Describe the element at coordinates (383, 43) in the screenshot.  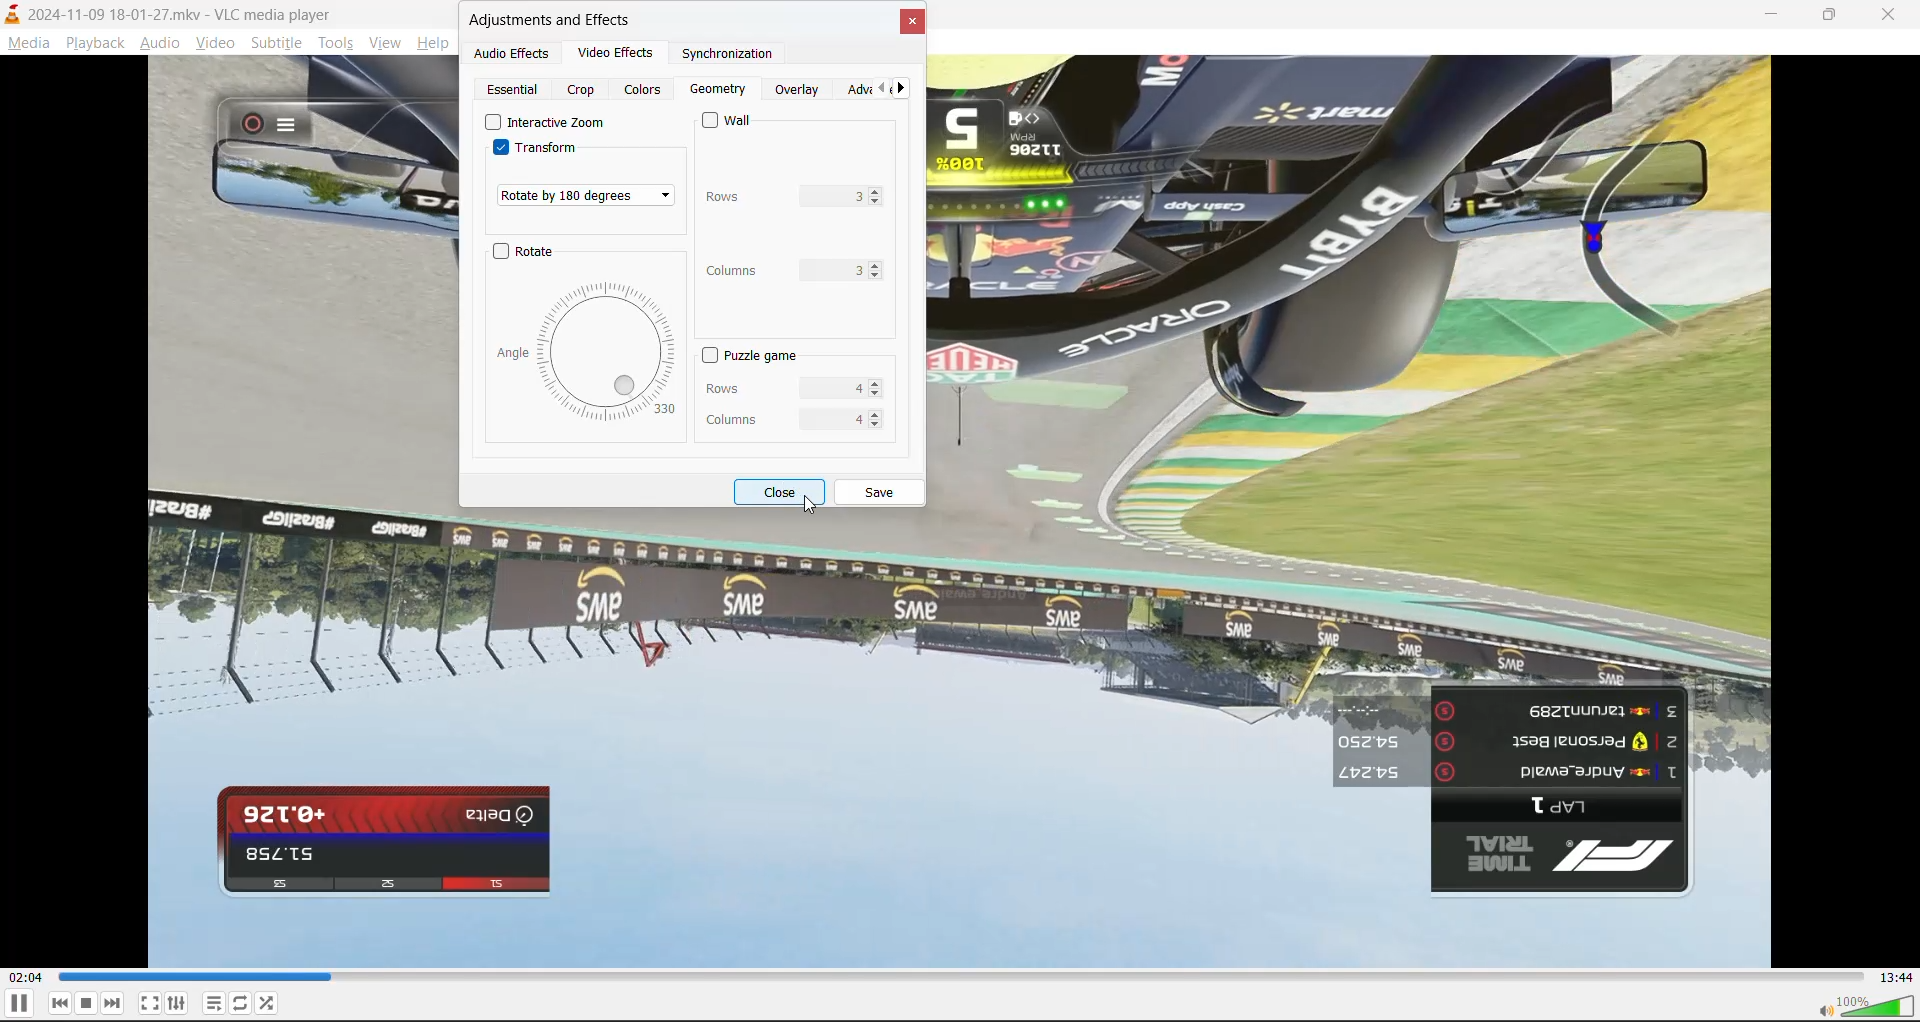
I see `view` at that location.